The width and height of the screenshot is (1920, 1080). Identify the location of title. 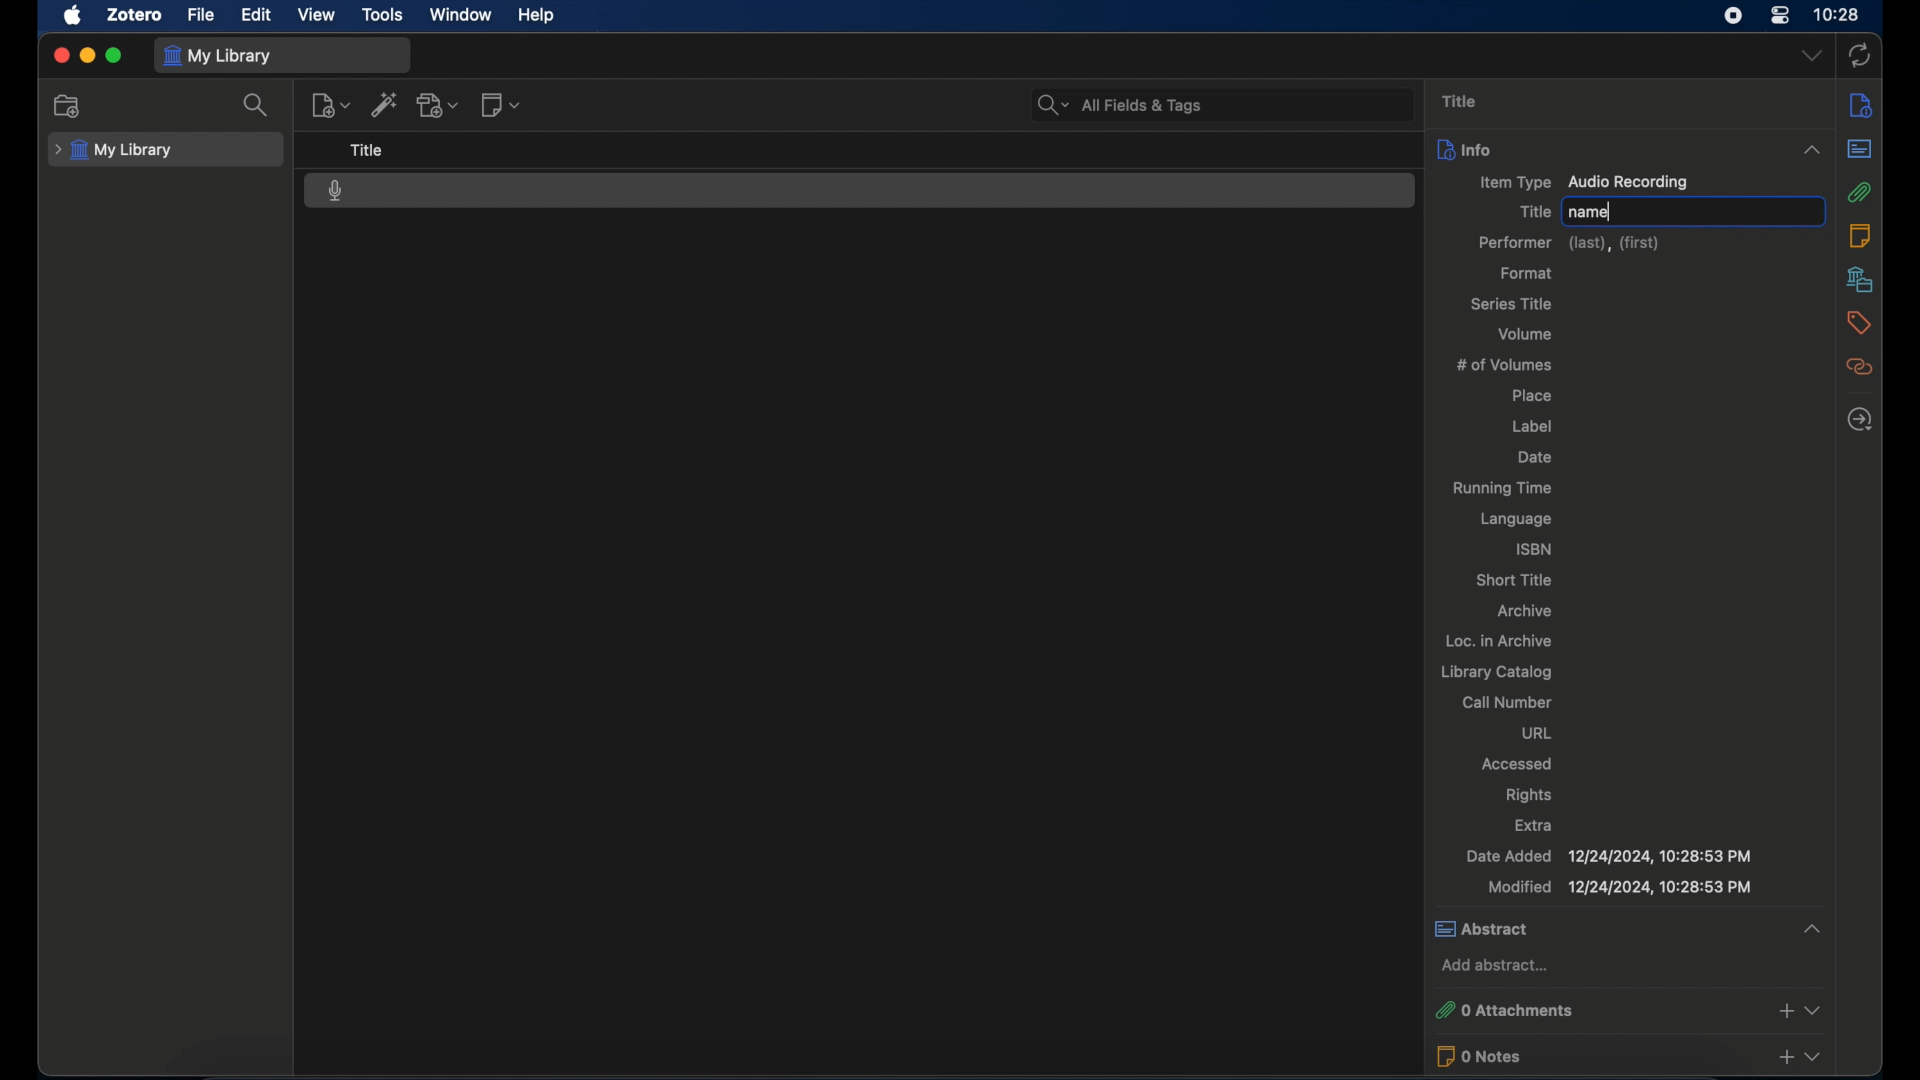
(1460, 101).